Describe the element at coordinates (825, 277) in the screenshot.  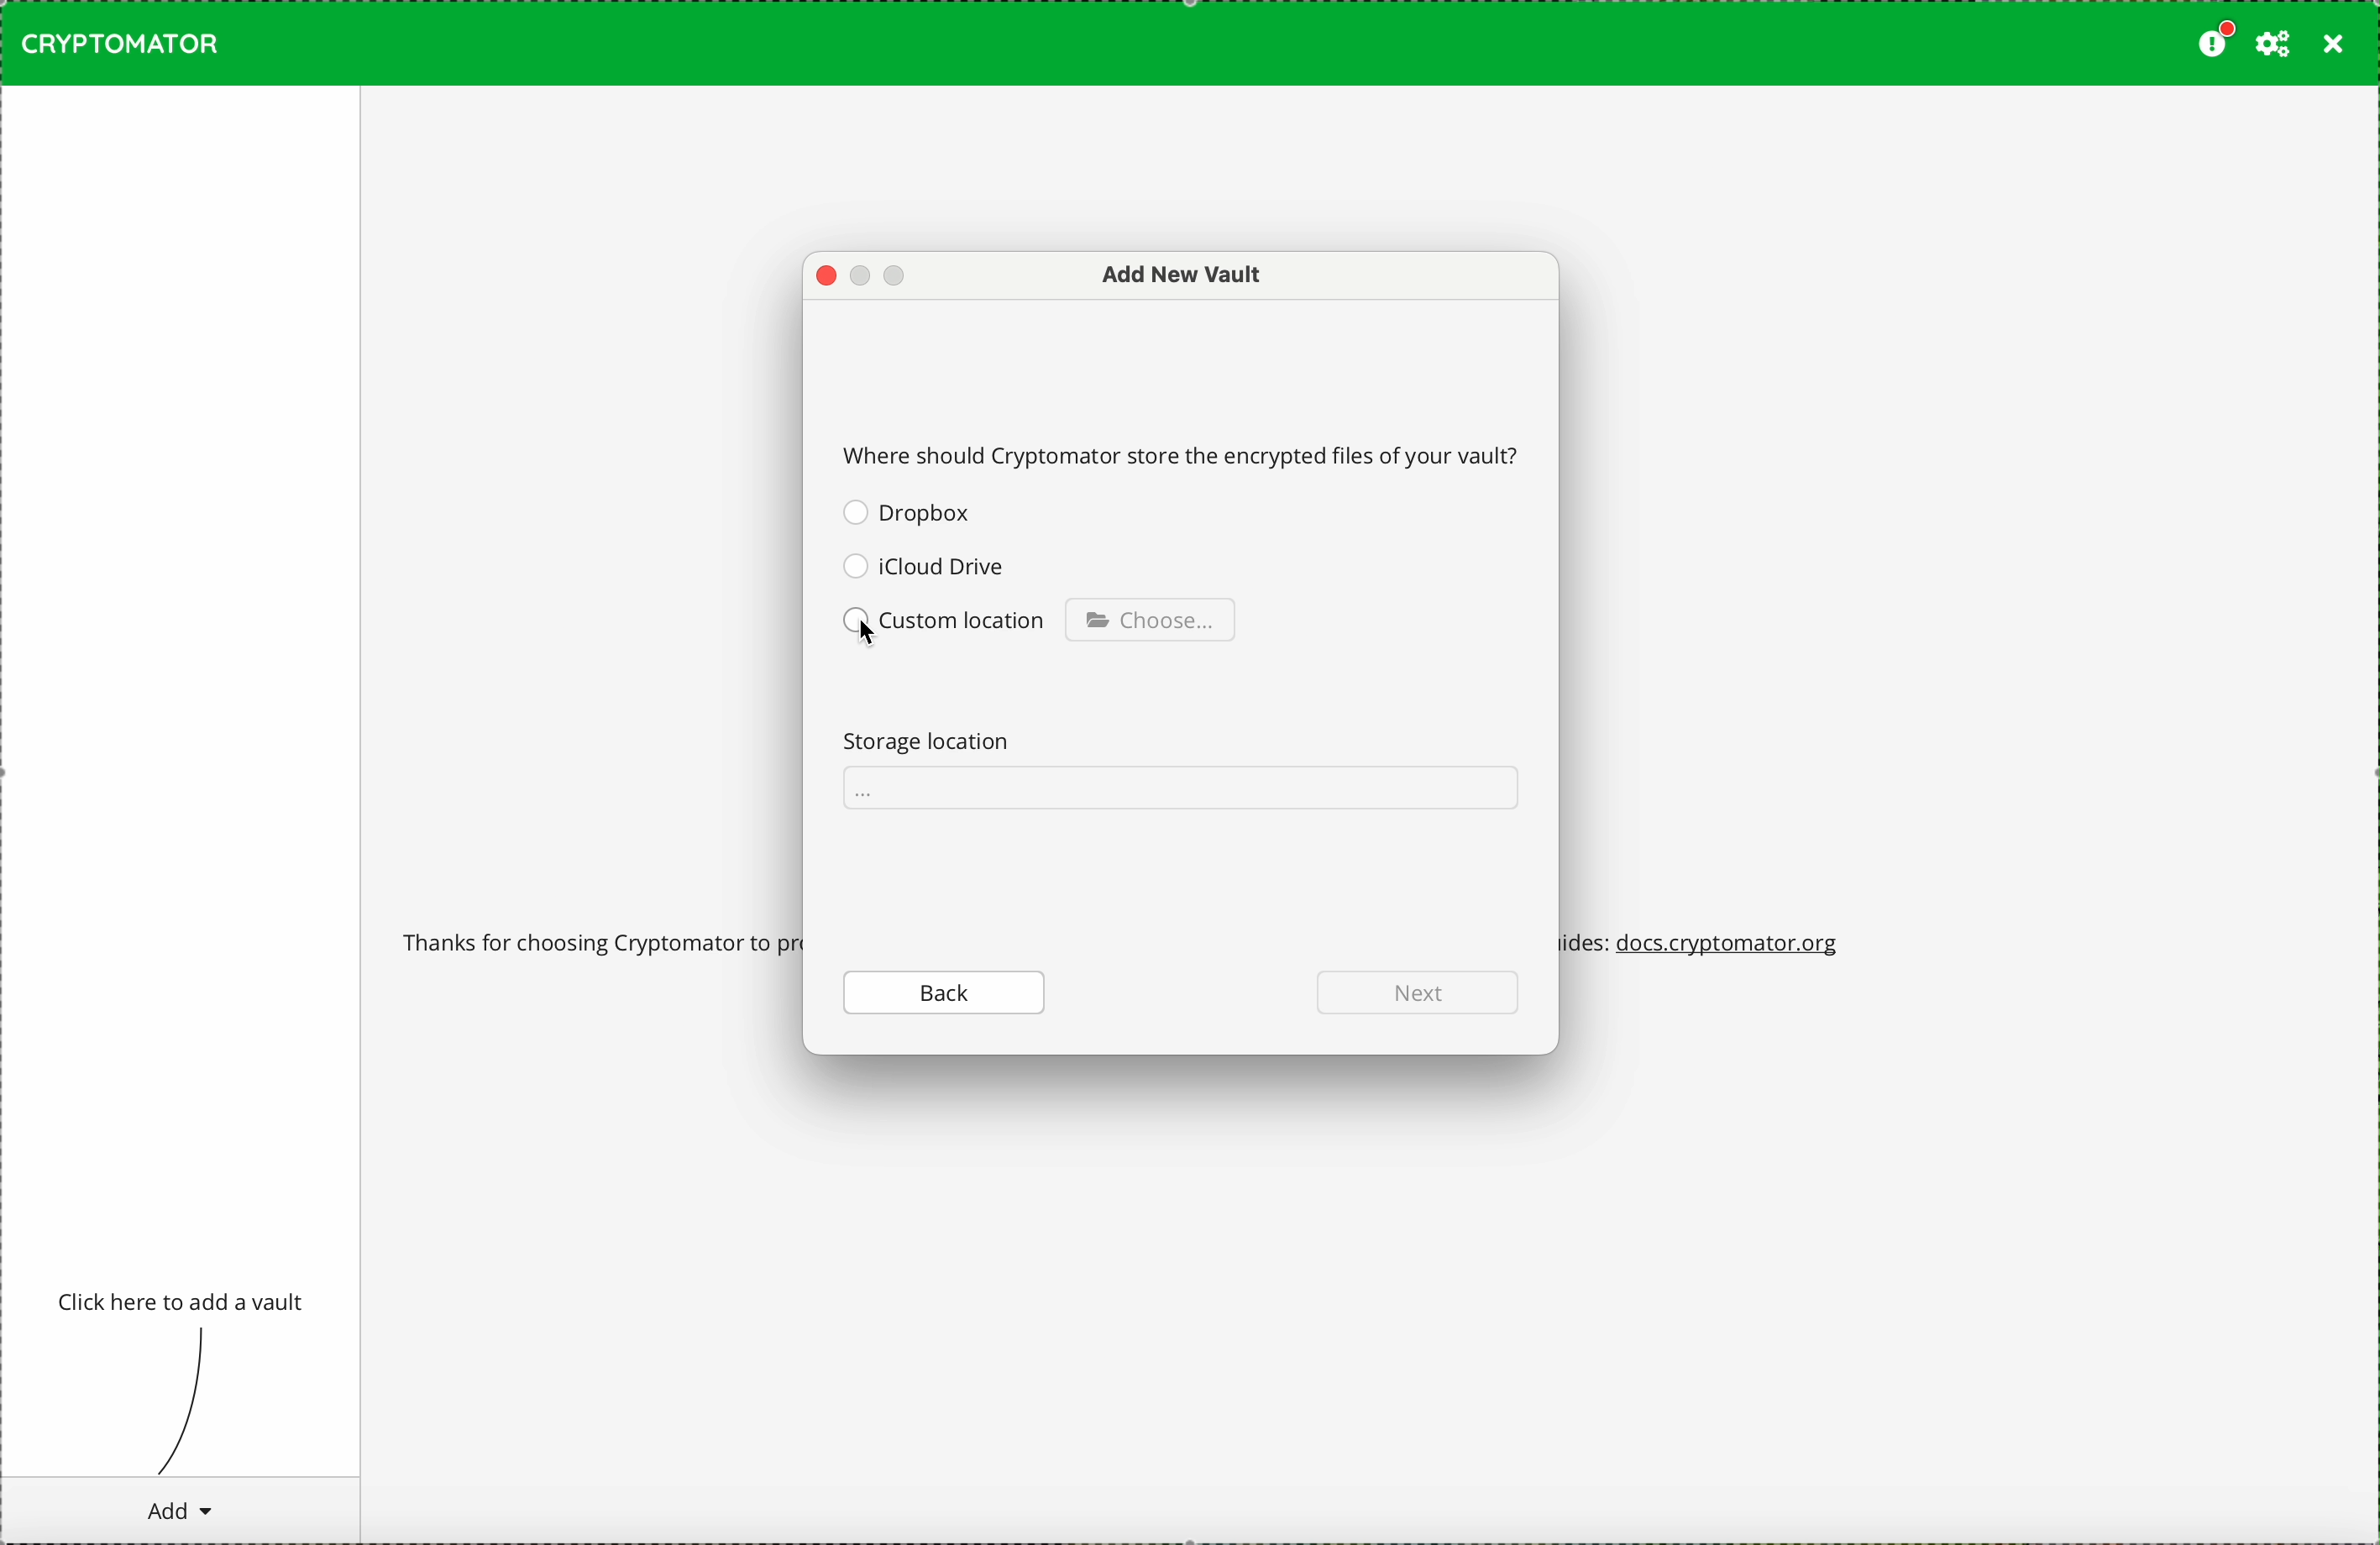
I see `close` at that location.